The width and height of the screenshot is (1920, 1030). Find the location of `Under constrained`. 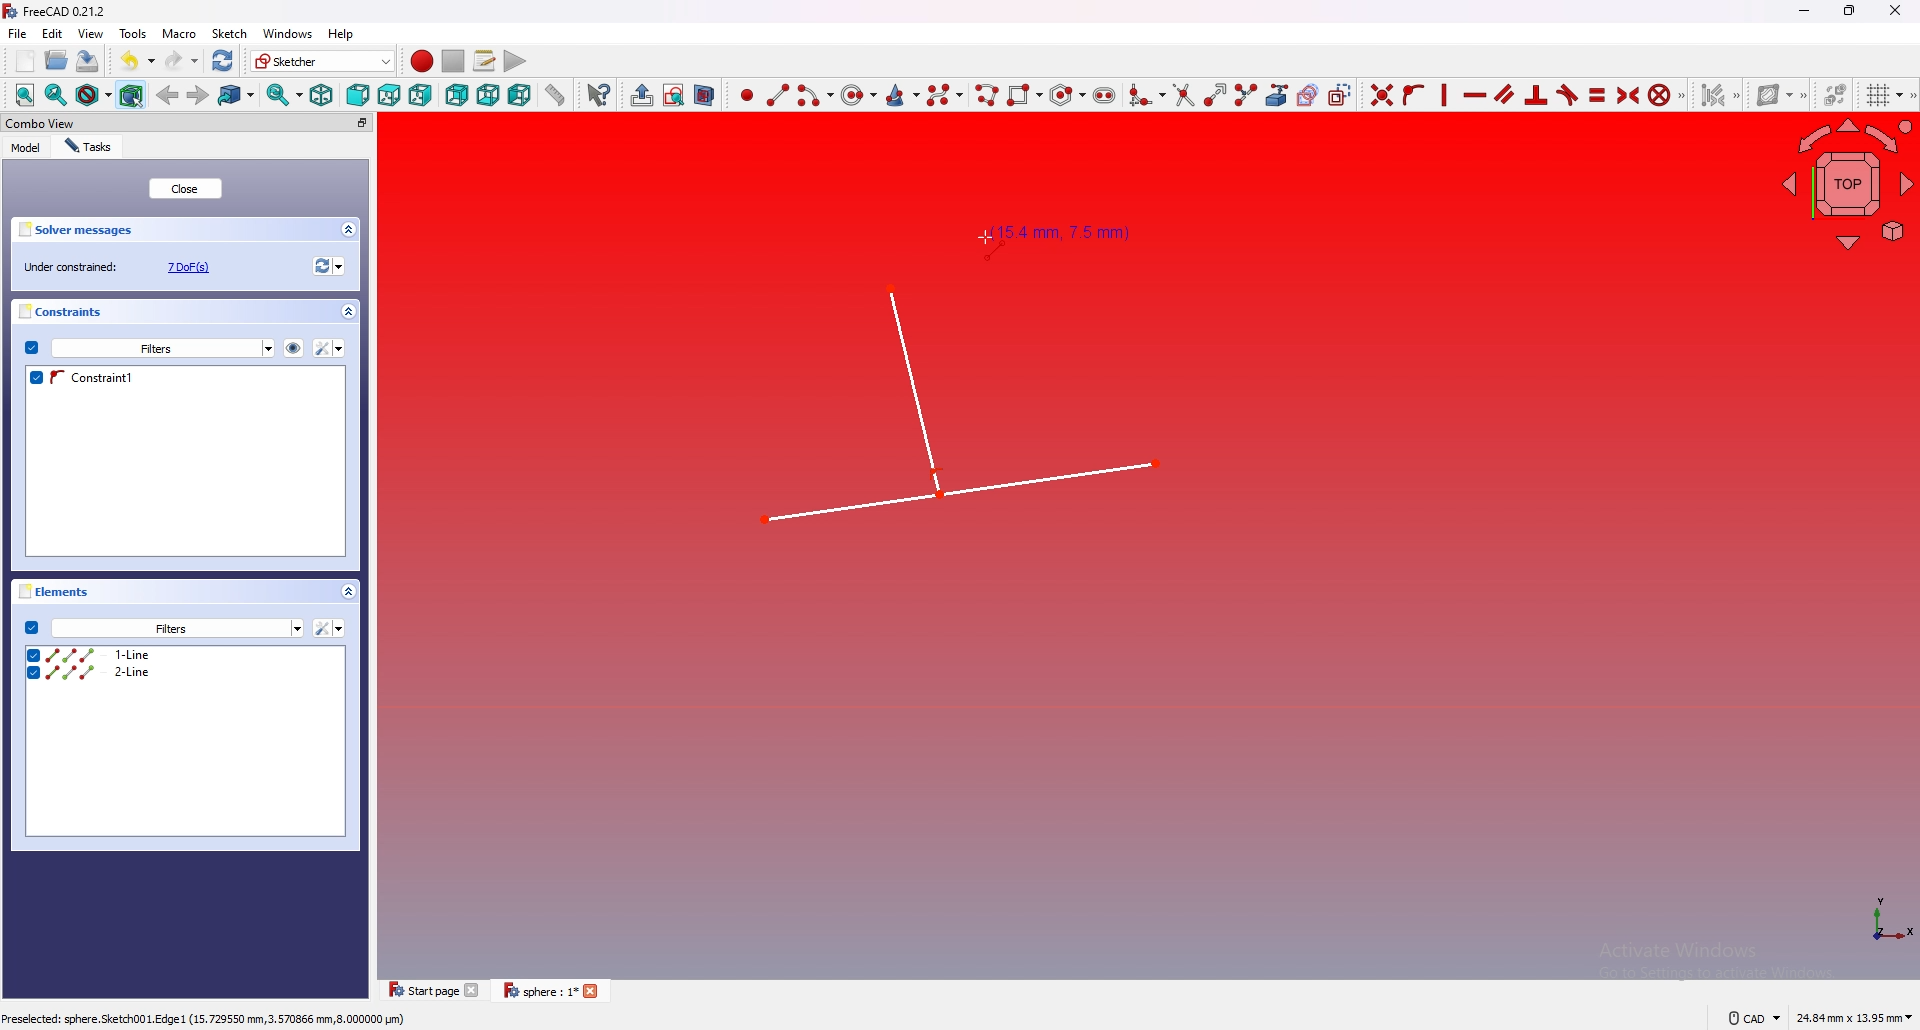

Under constrained is located at coordinates (123, 266).